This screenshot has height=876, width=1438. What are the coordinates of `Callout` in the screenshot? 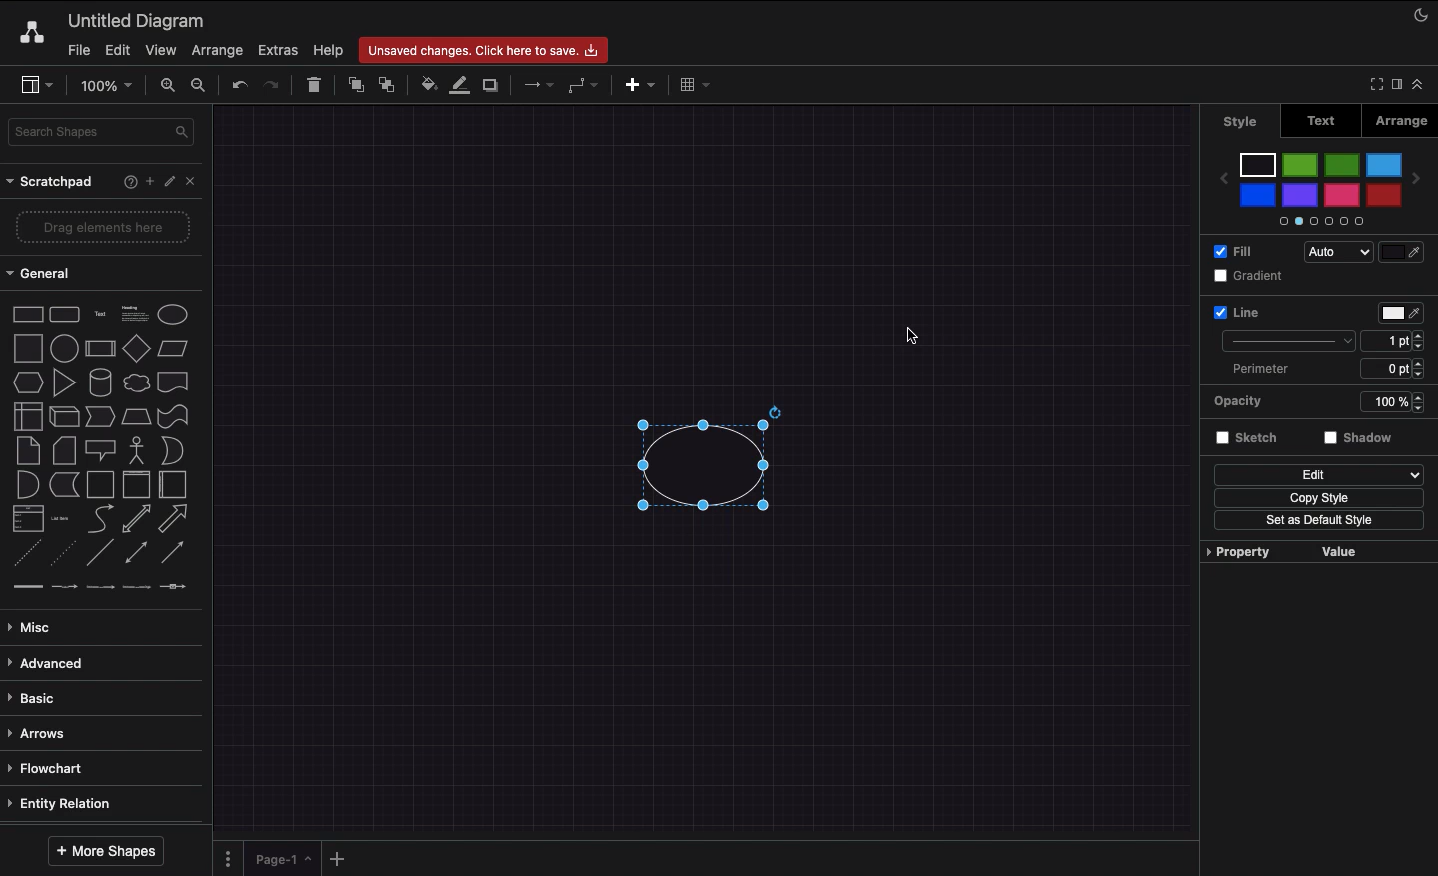 It's located at (102, 450).